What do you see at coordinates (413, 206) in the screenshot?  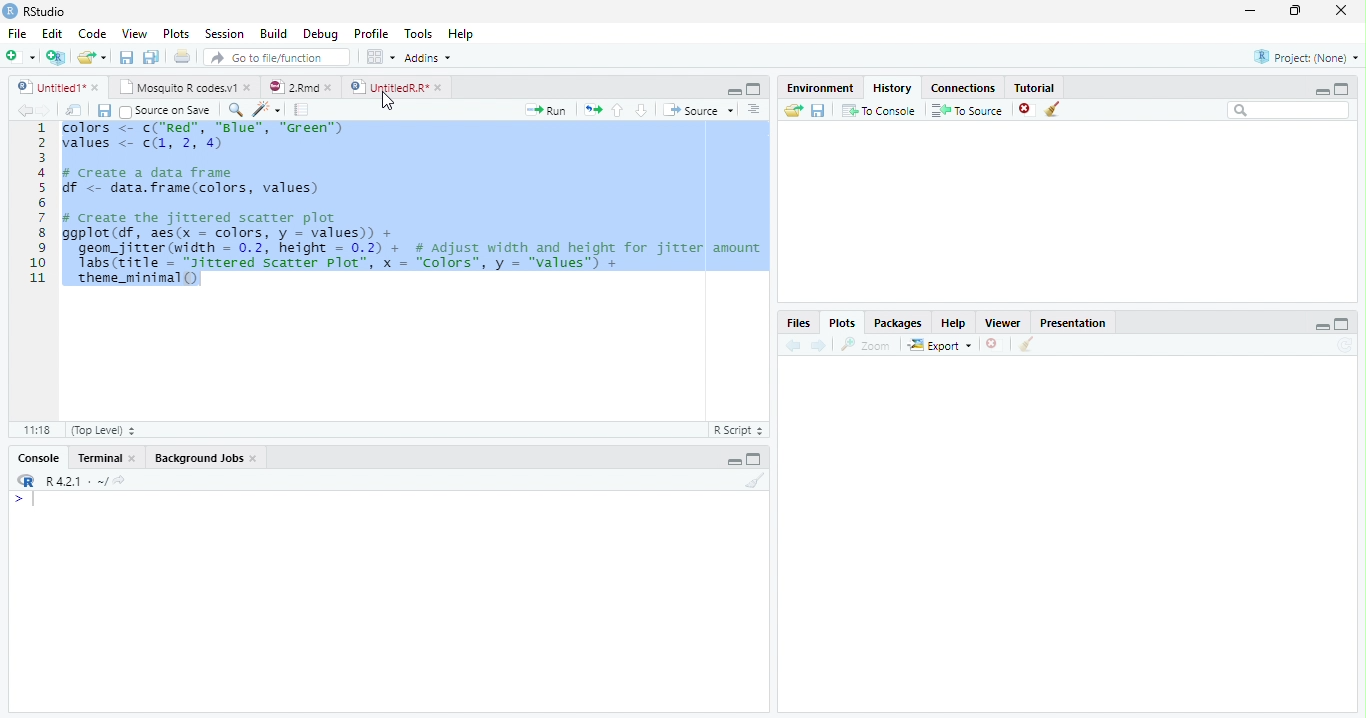 I see `colors <- c( Red", Wiss", "@rean’)

values <- c(1, 2, 4)

# Create a data frame

of <- data frame(colors, values)

# Create the jittered scatter plot

ggplot (df, aes(x = colors, y = values) +
geom_jitter (width = 0.2, height = 0.2) + # Adjust width and height for jitter amount
Tabs (title = "Jittered Scatter Plot”, x = “Colors”, y = “values” +
‘theme_minimal QO]` at bounding box center [413, 206].